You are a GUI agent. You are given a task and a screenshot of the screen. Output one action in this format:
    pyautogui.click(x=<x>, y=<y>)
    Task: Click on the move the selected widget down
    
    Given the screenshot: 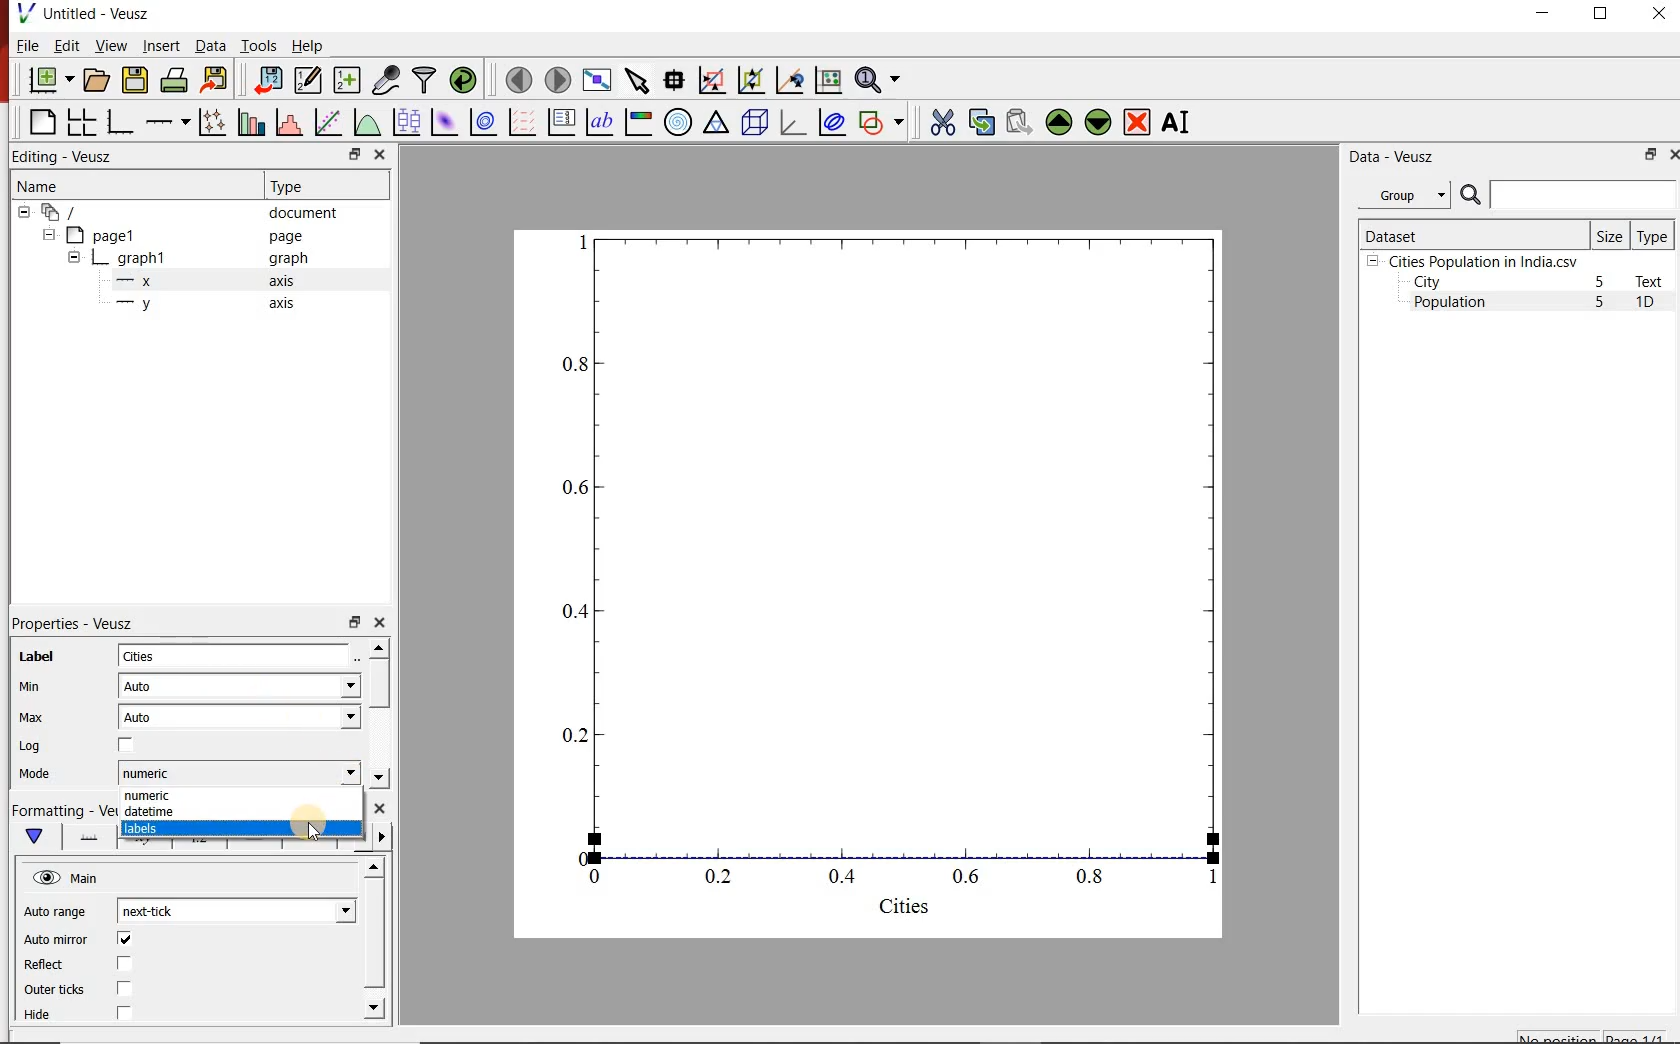 What is the action you would take?
    pyautogui.click(x=1098, y=122)
    